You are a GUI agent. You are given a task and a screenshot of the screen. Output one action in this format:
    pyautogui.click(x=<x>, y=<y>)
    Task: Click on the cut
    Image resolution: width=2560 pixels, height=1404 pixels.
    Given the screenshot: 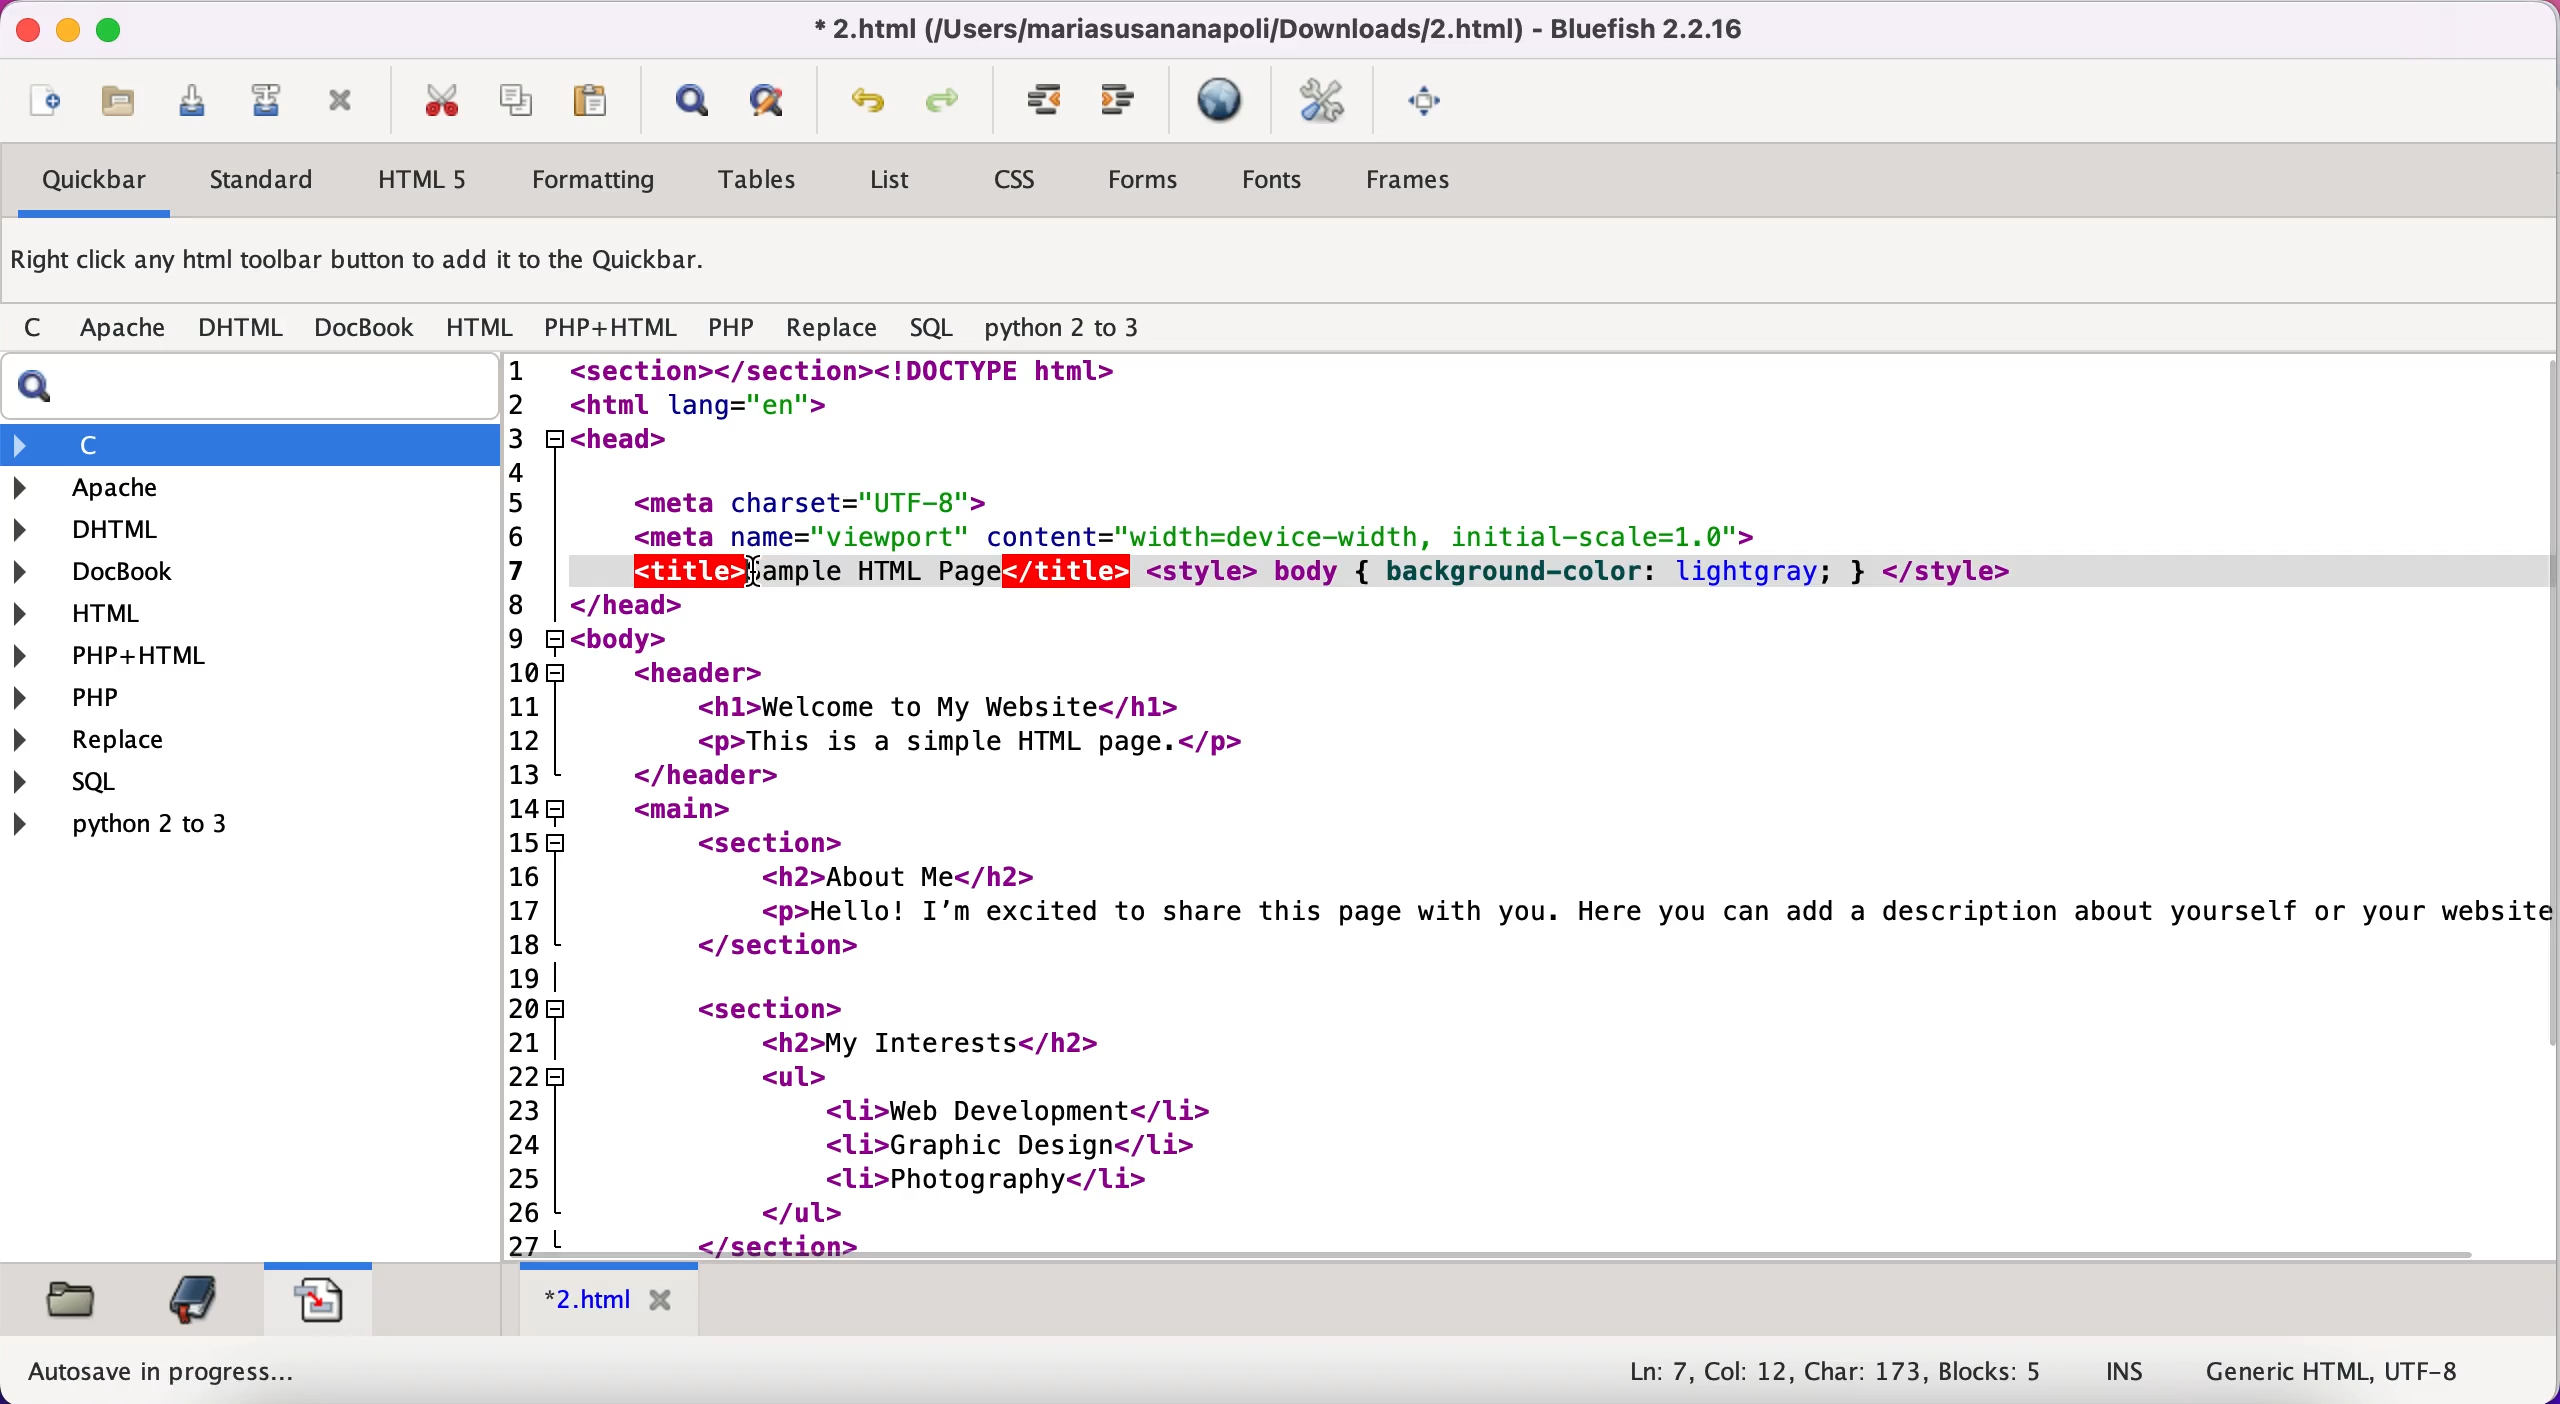 What is the action you would take?
    pyautogui.click(x=440, y=101)
    